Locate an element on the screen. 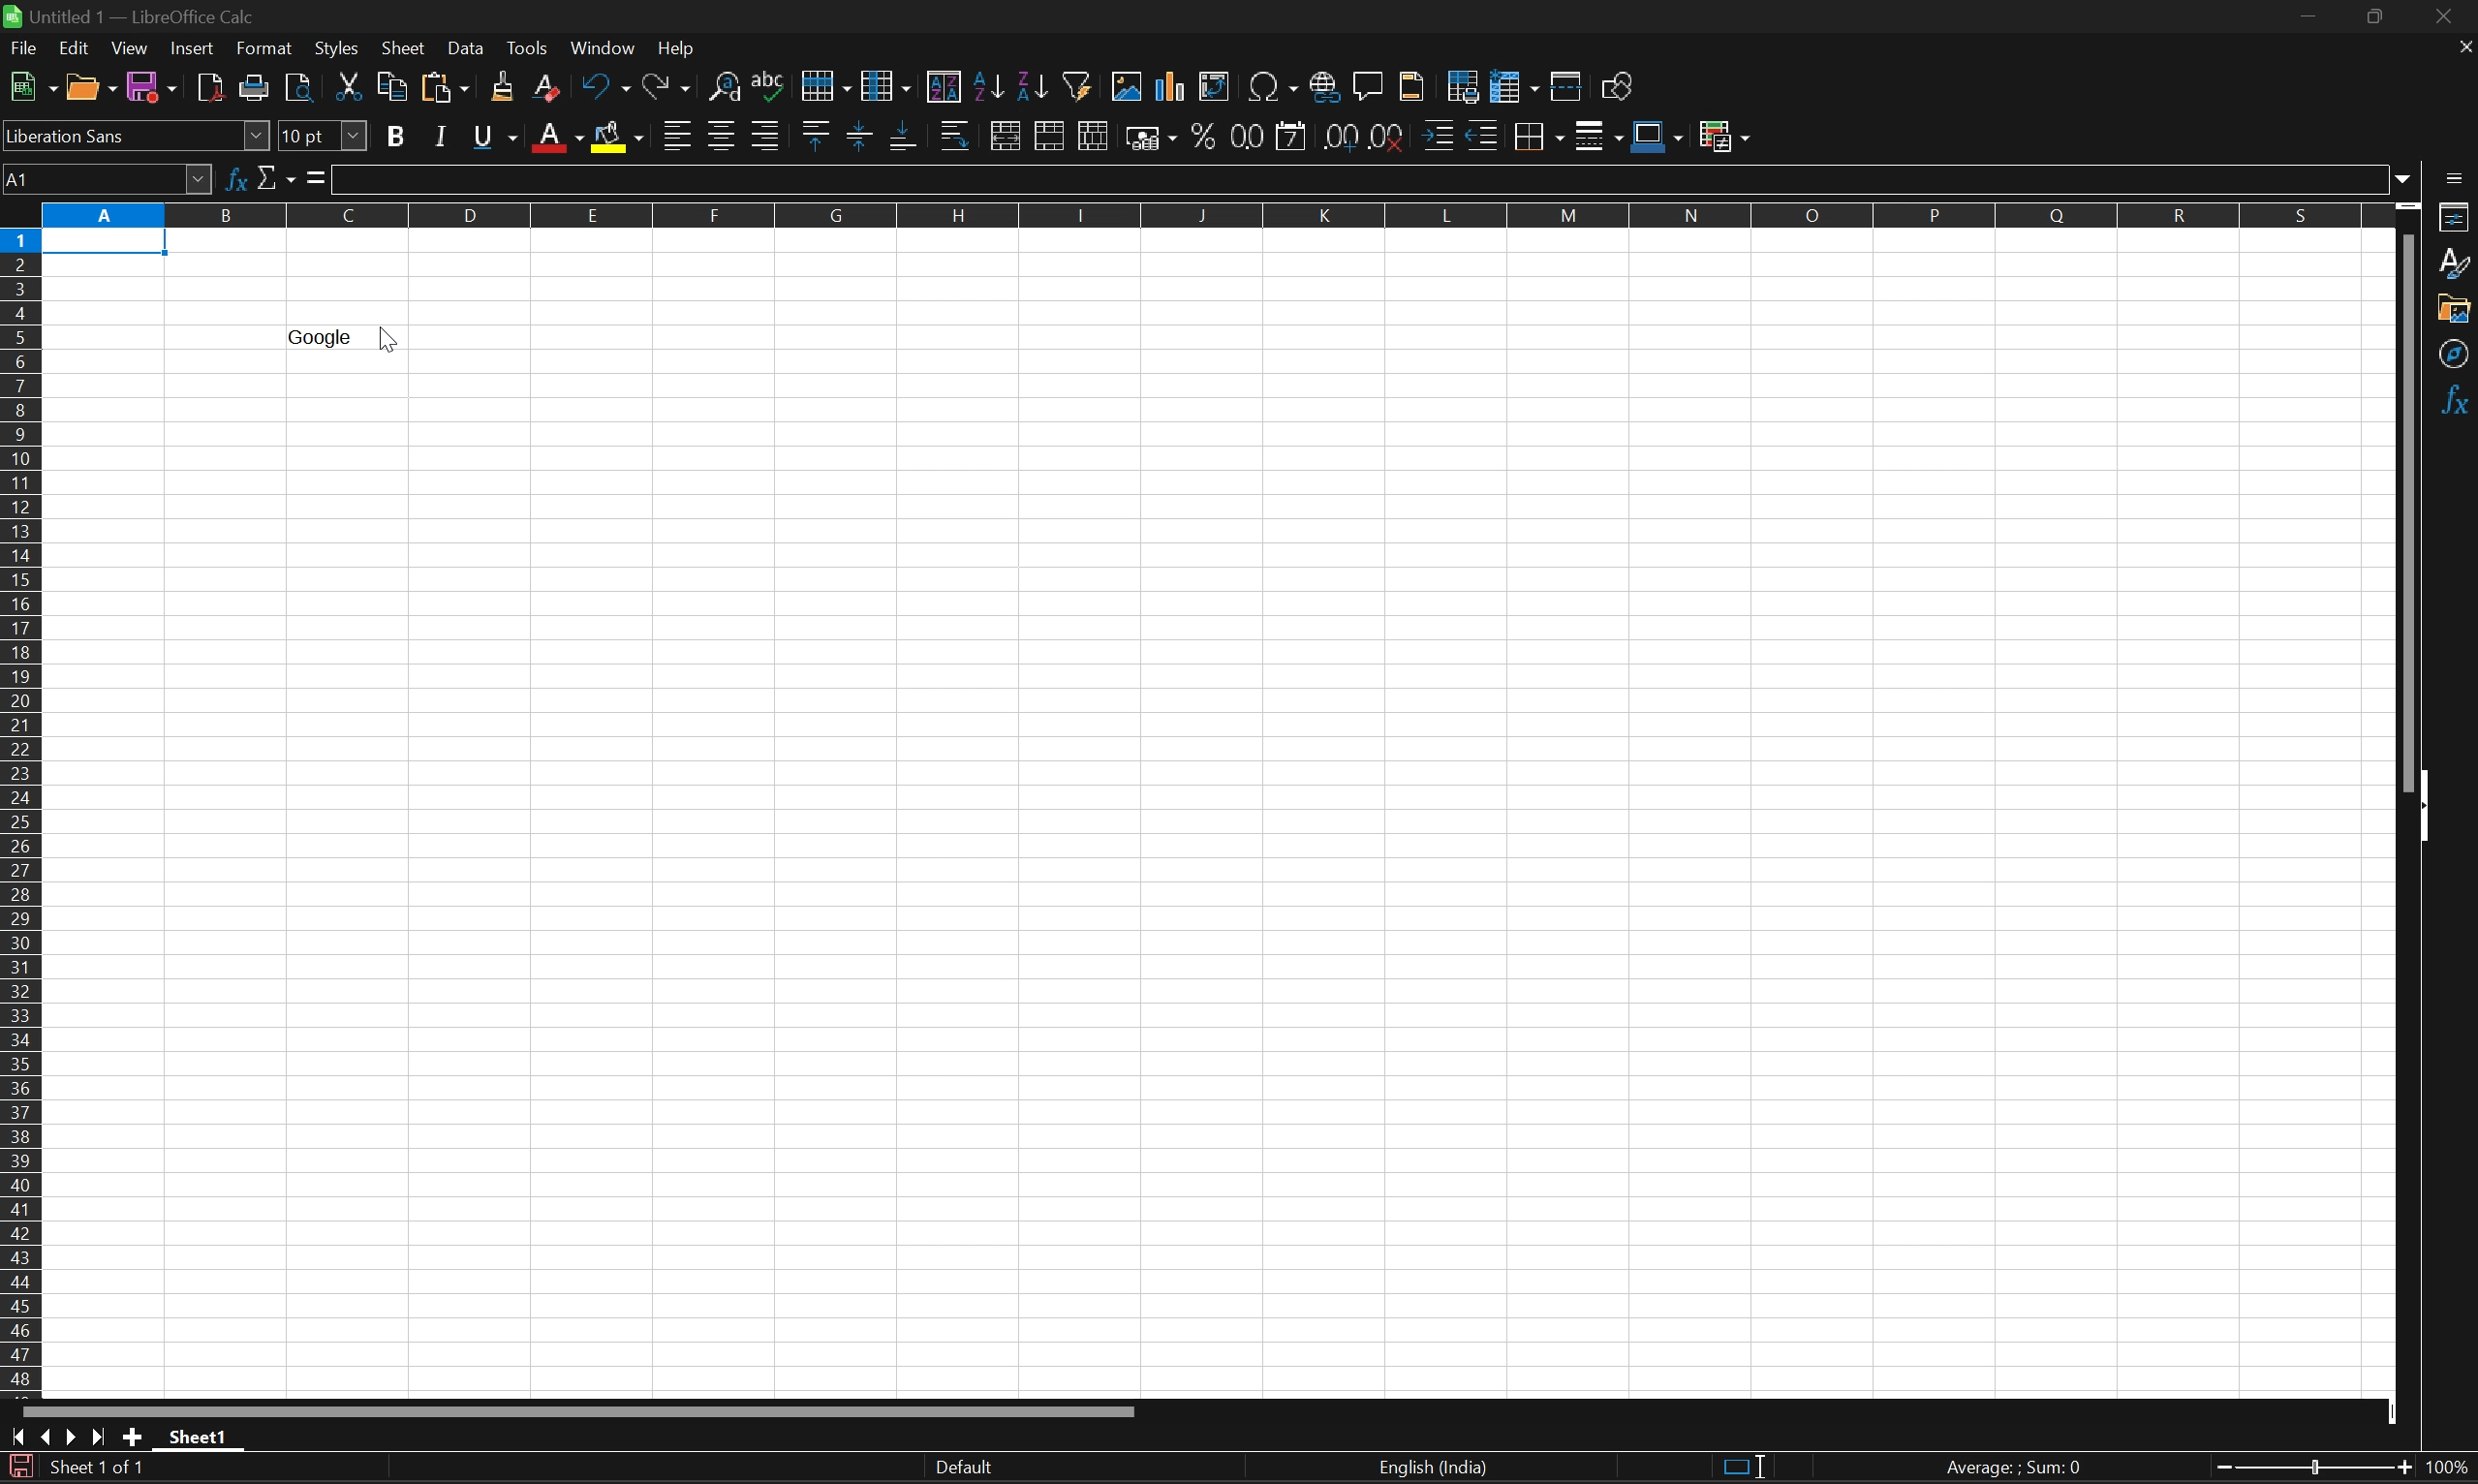 The image size is (2478, 1484). Insert special characters is located at coordinates (1272, 89).